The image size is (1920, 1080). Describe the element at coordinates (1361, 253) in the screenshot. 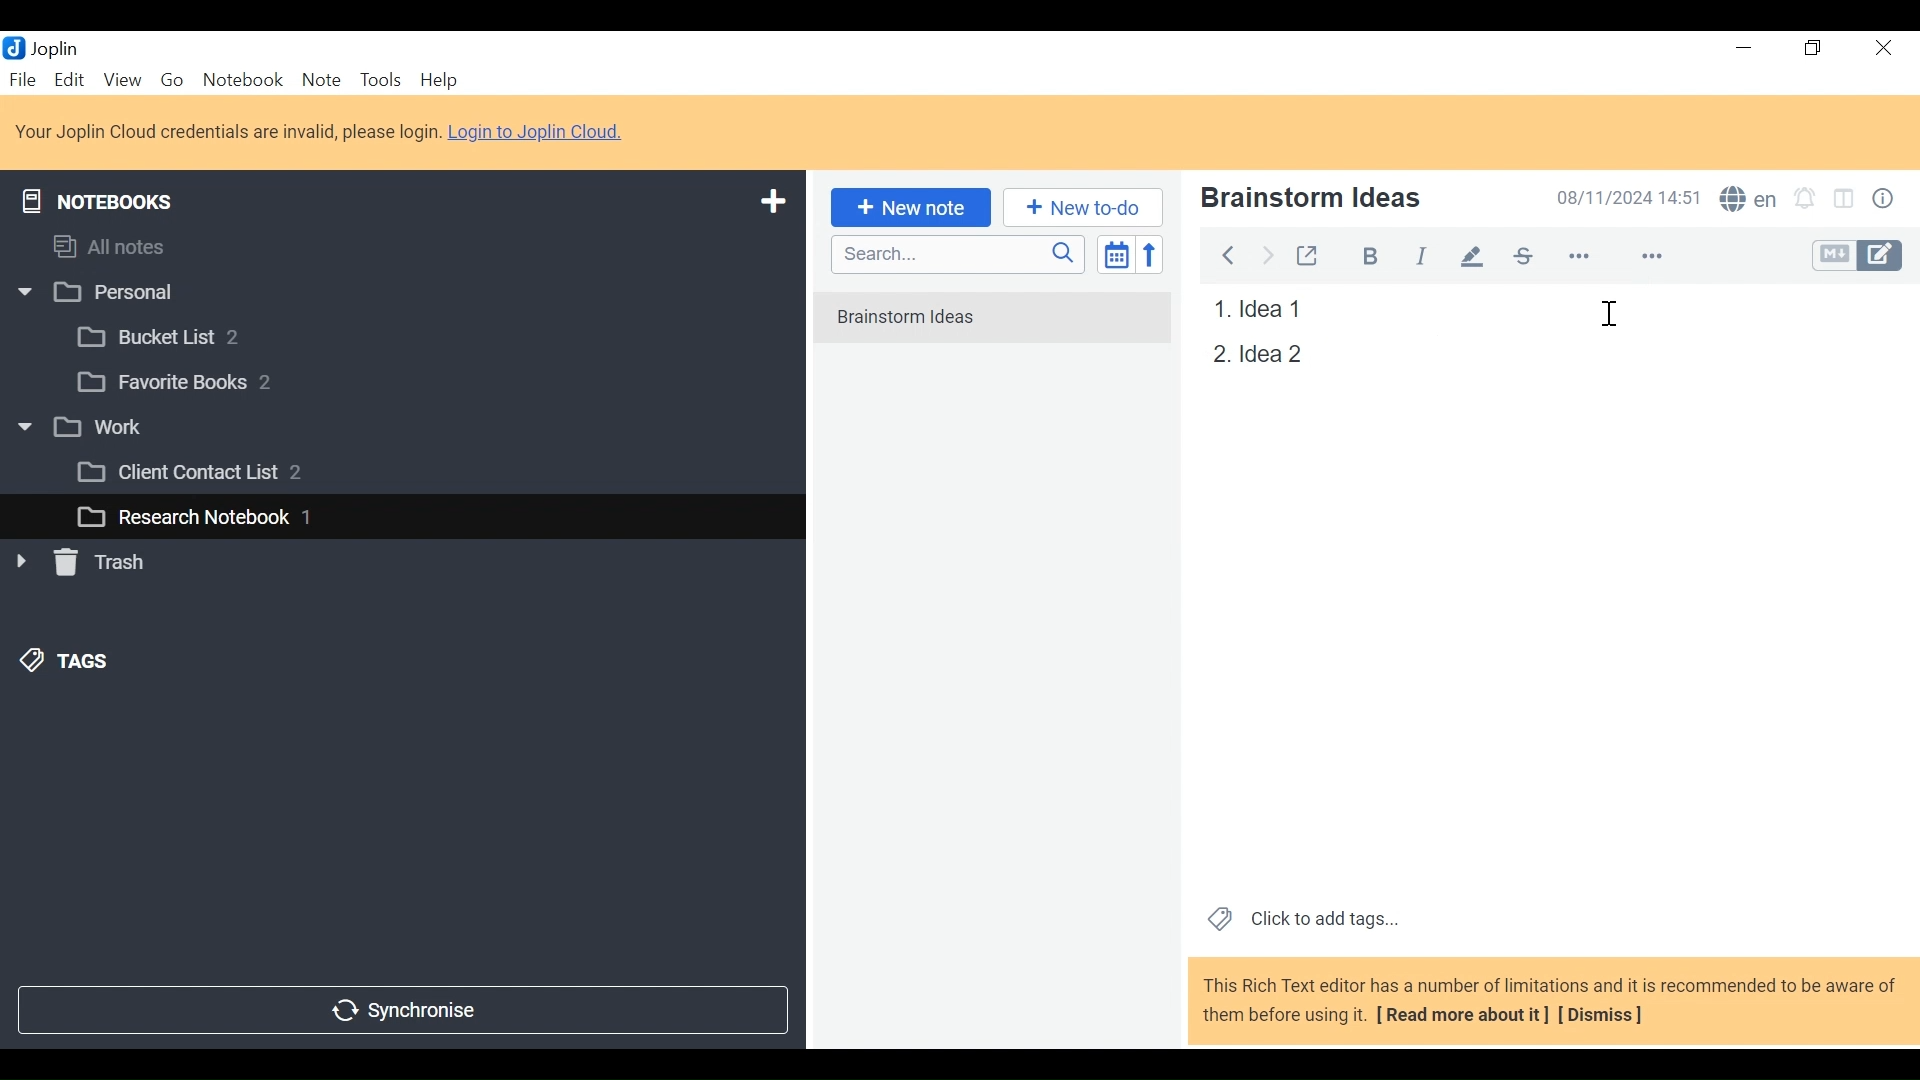

I see `Bold` at that location.